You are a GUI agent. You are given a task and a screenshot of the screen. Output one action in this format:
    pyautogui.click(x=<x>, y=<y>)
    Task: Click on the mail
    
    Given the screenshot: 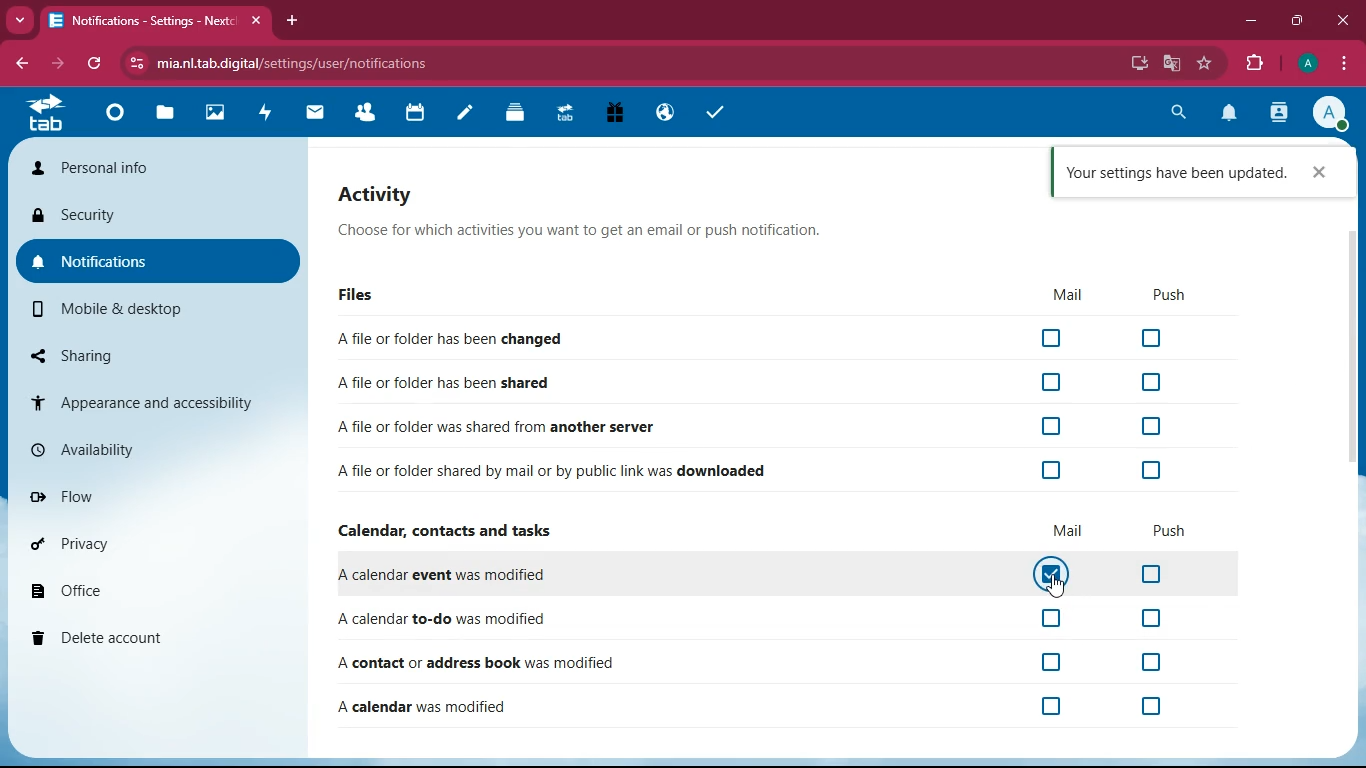 What is the action you would take?
    pyautogui.click(x=315, y=114)
    